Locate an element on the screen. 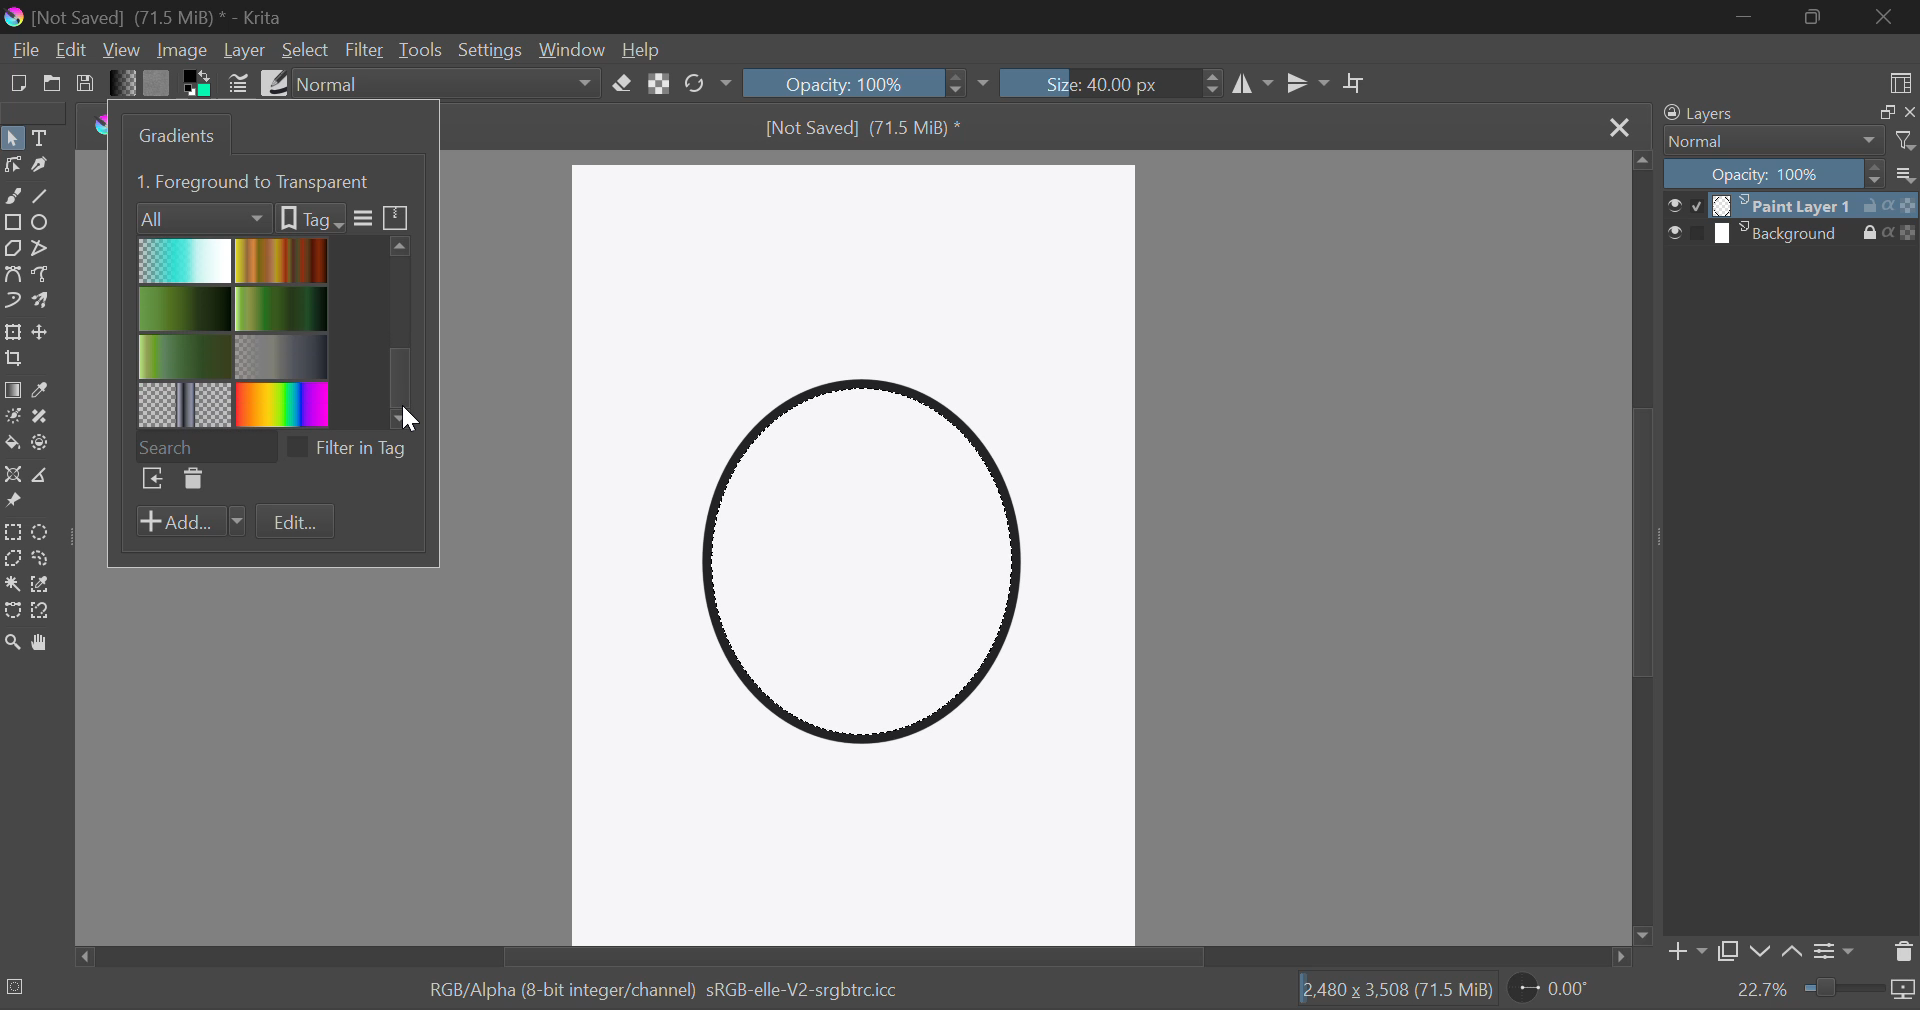  Rainbow Gradient is located at coordinates (284, 404).